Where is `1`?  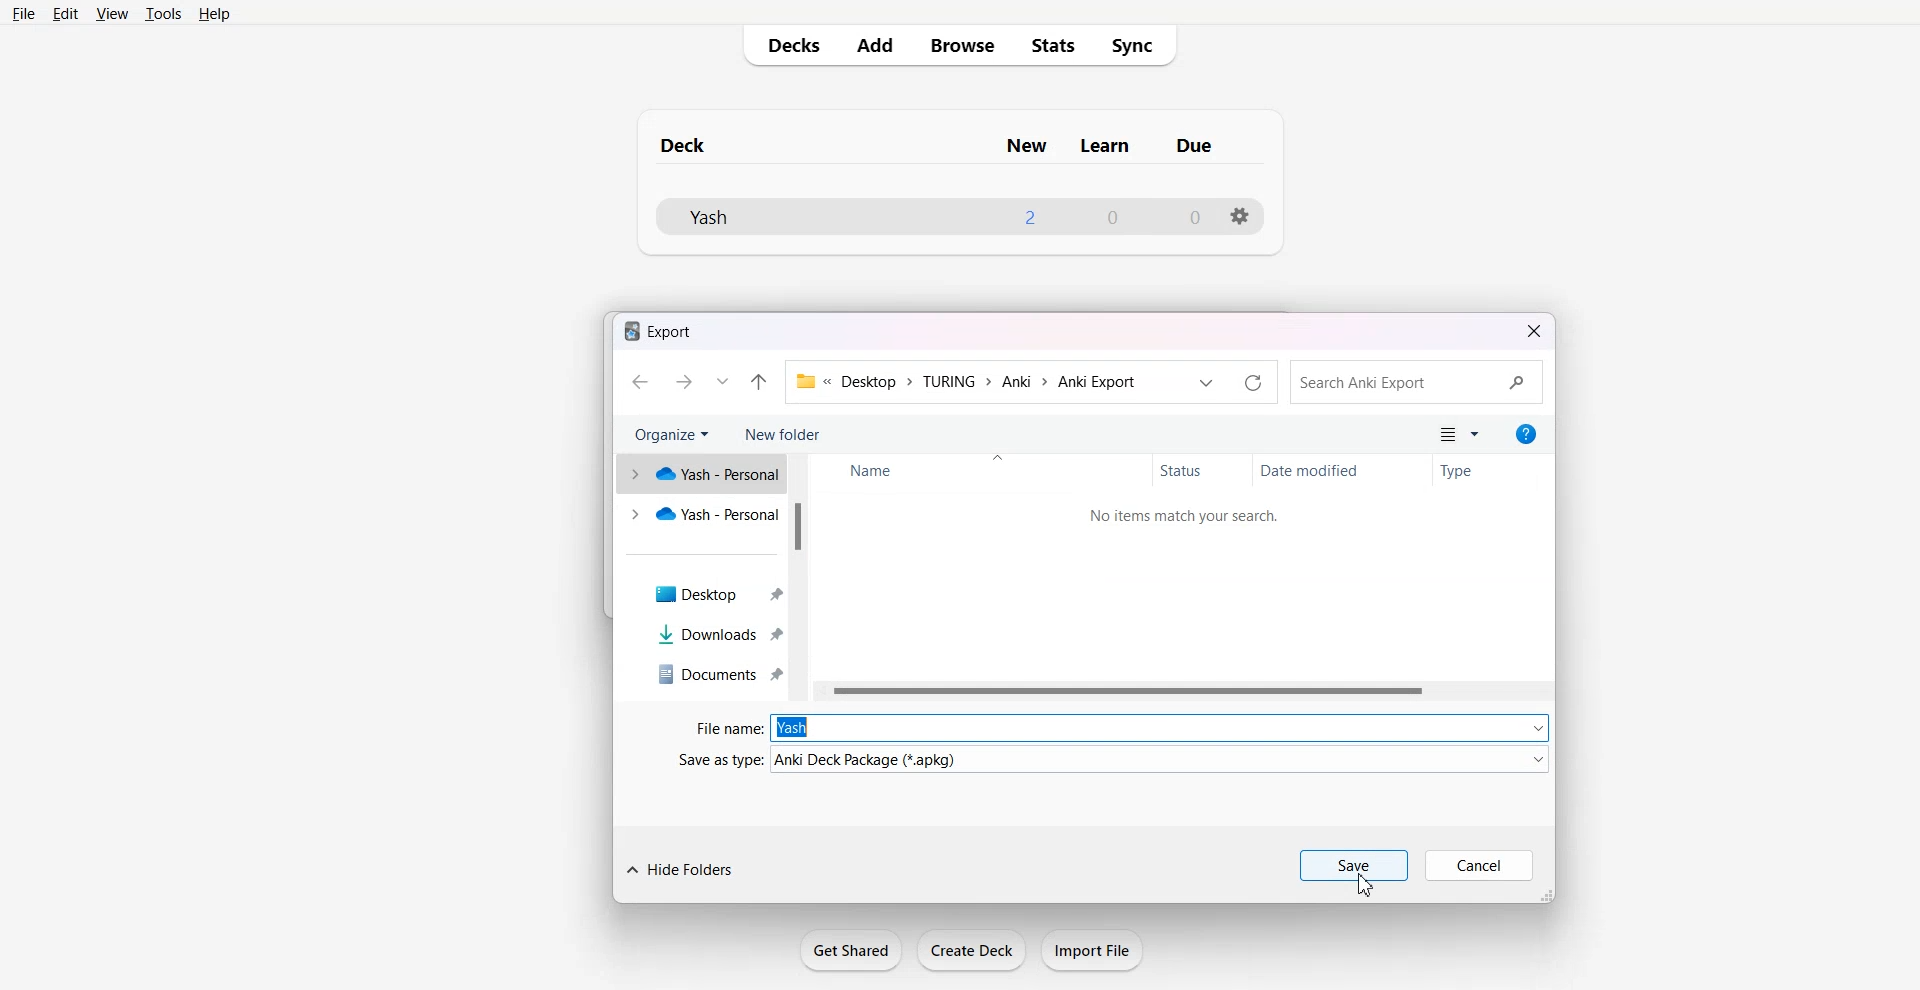
1 is located at coordinates (1028, 216).